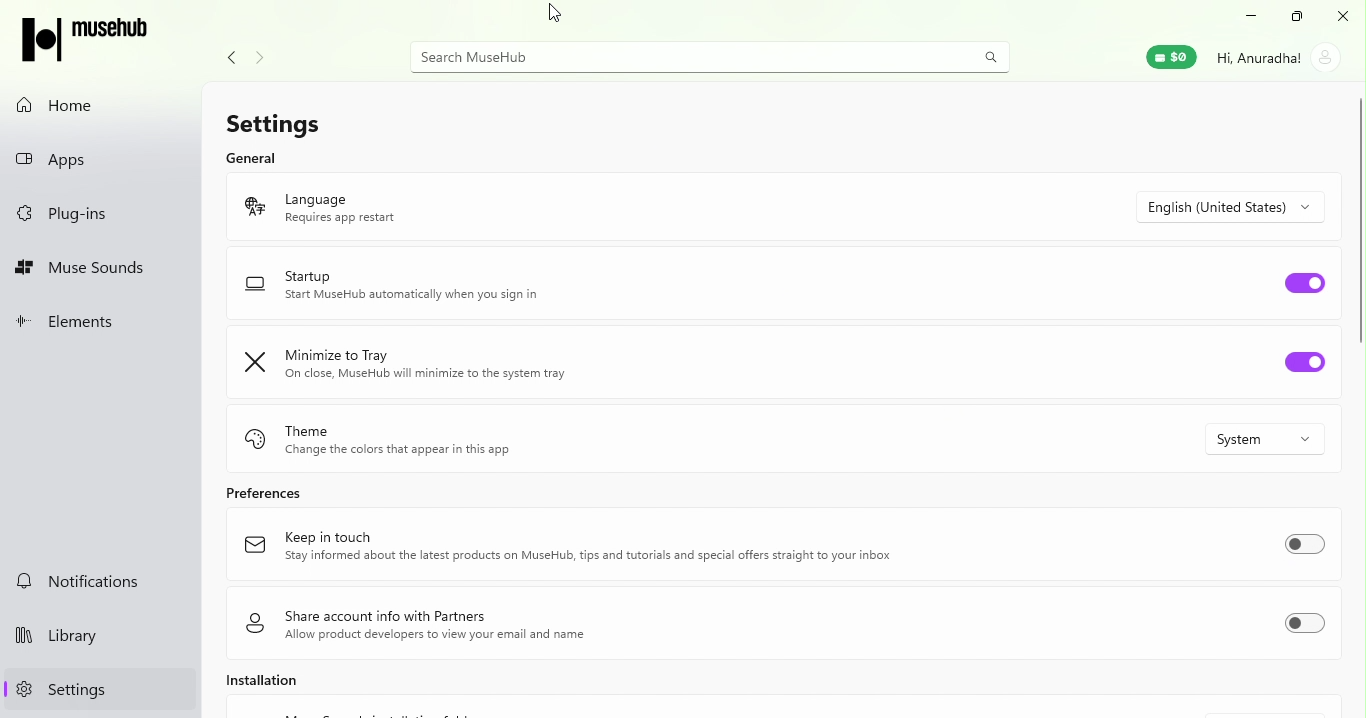 This screenshot has width=1366, height=718. Describe the element at coordinates (475, 439) in the screenshot. I see `Theme` at that location.